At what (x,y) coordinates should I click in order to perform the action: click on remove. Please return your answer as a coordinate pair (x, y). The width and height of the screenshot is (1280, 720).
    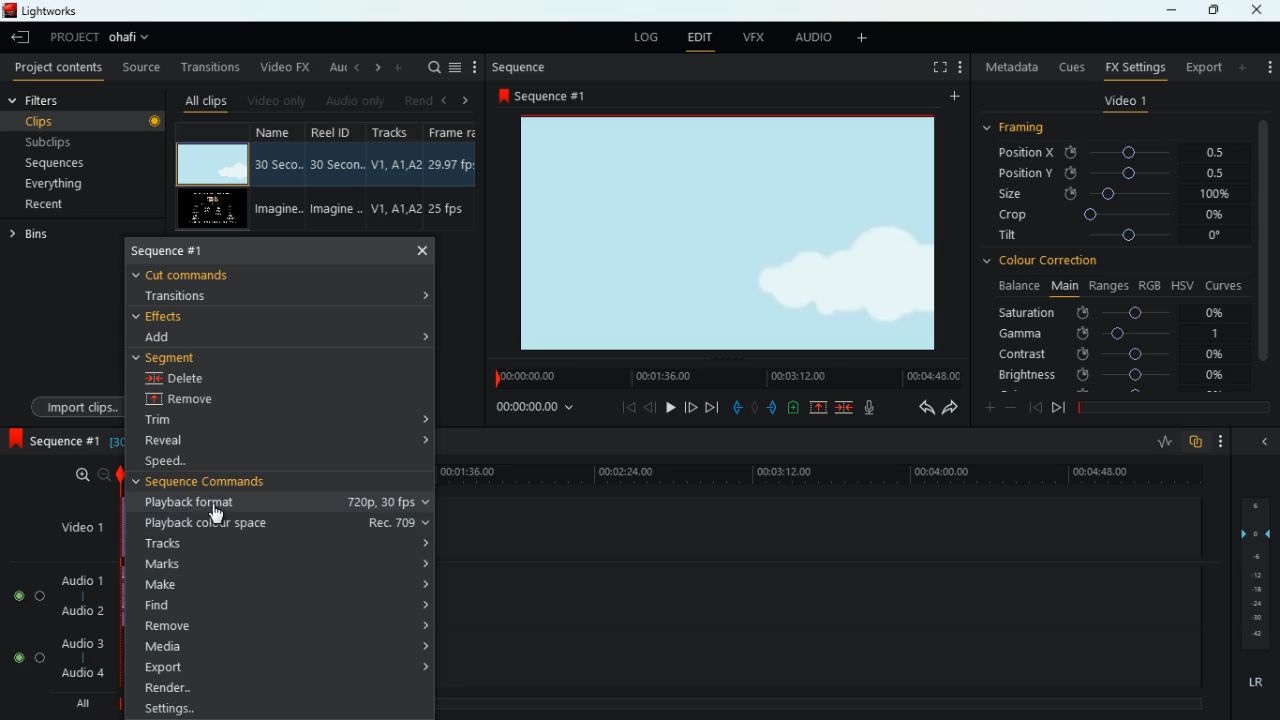
    Looking at the image, I should click on (289, 625).